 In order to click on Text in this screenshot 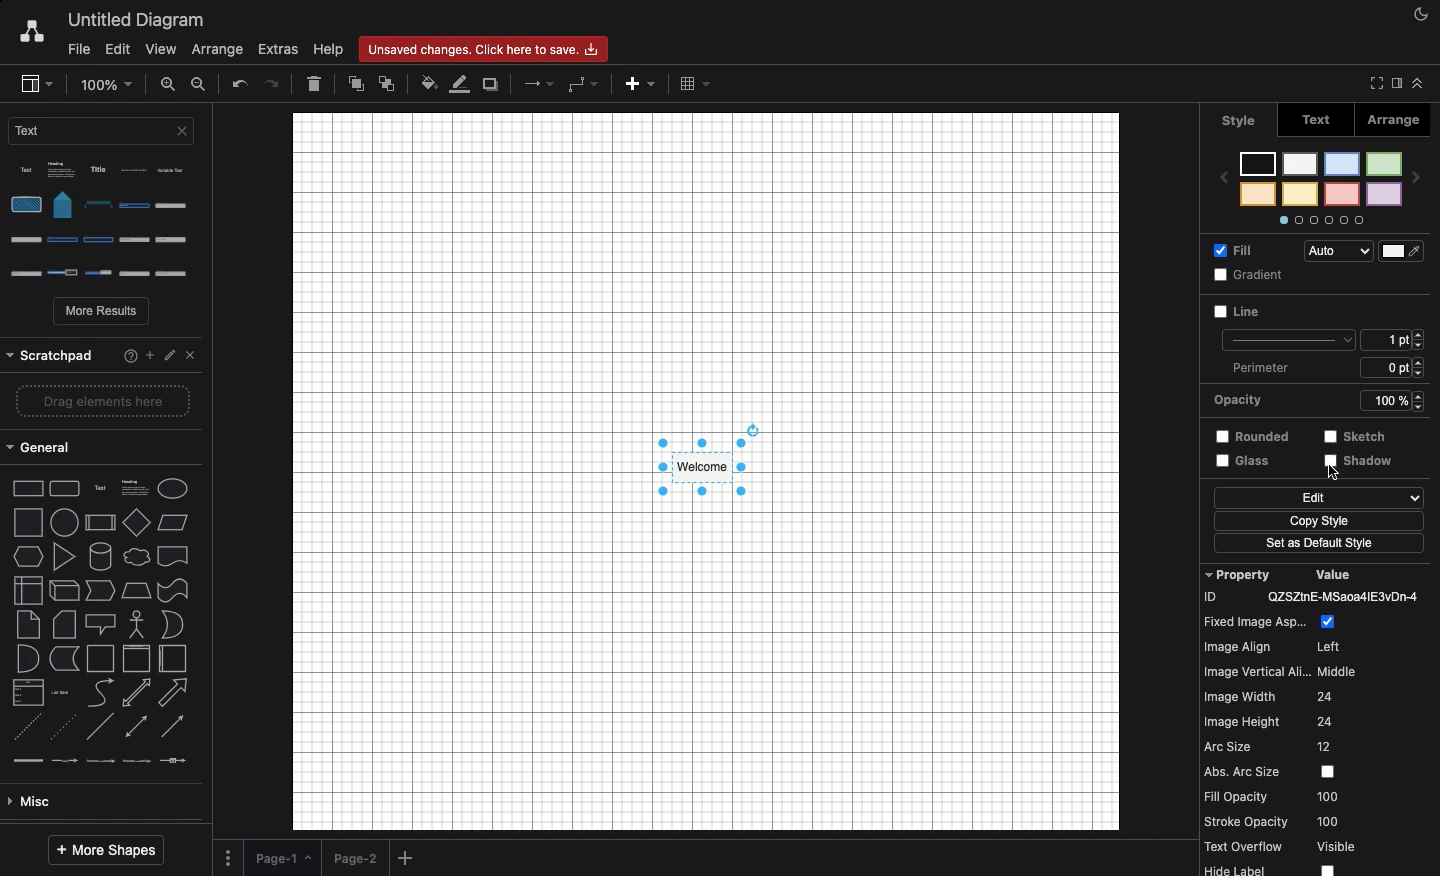, I will do `click(105, 136)`.